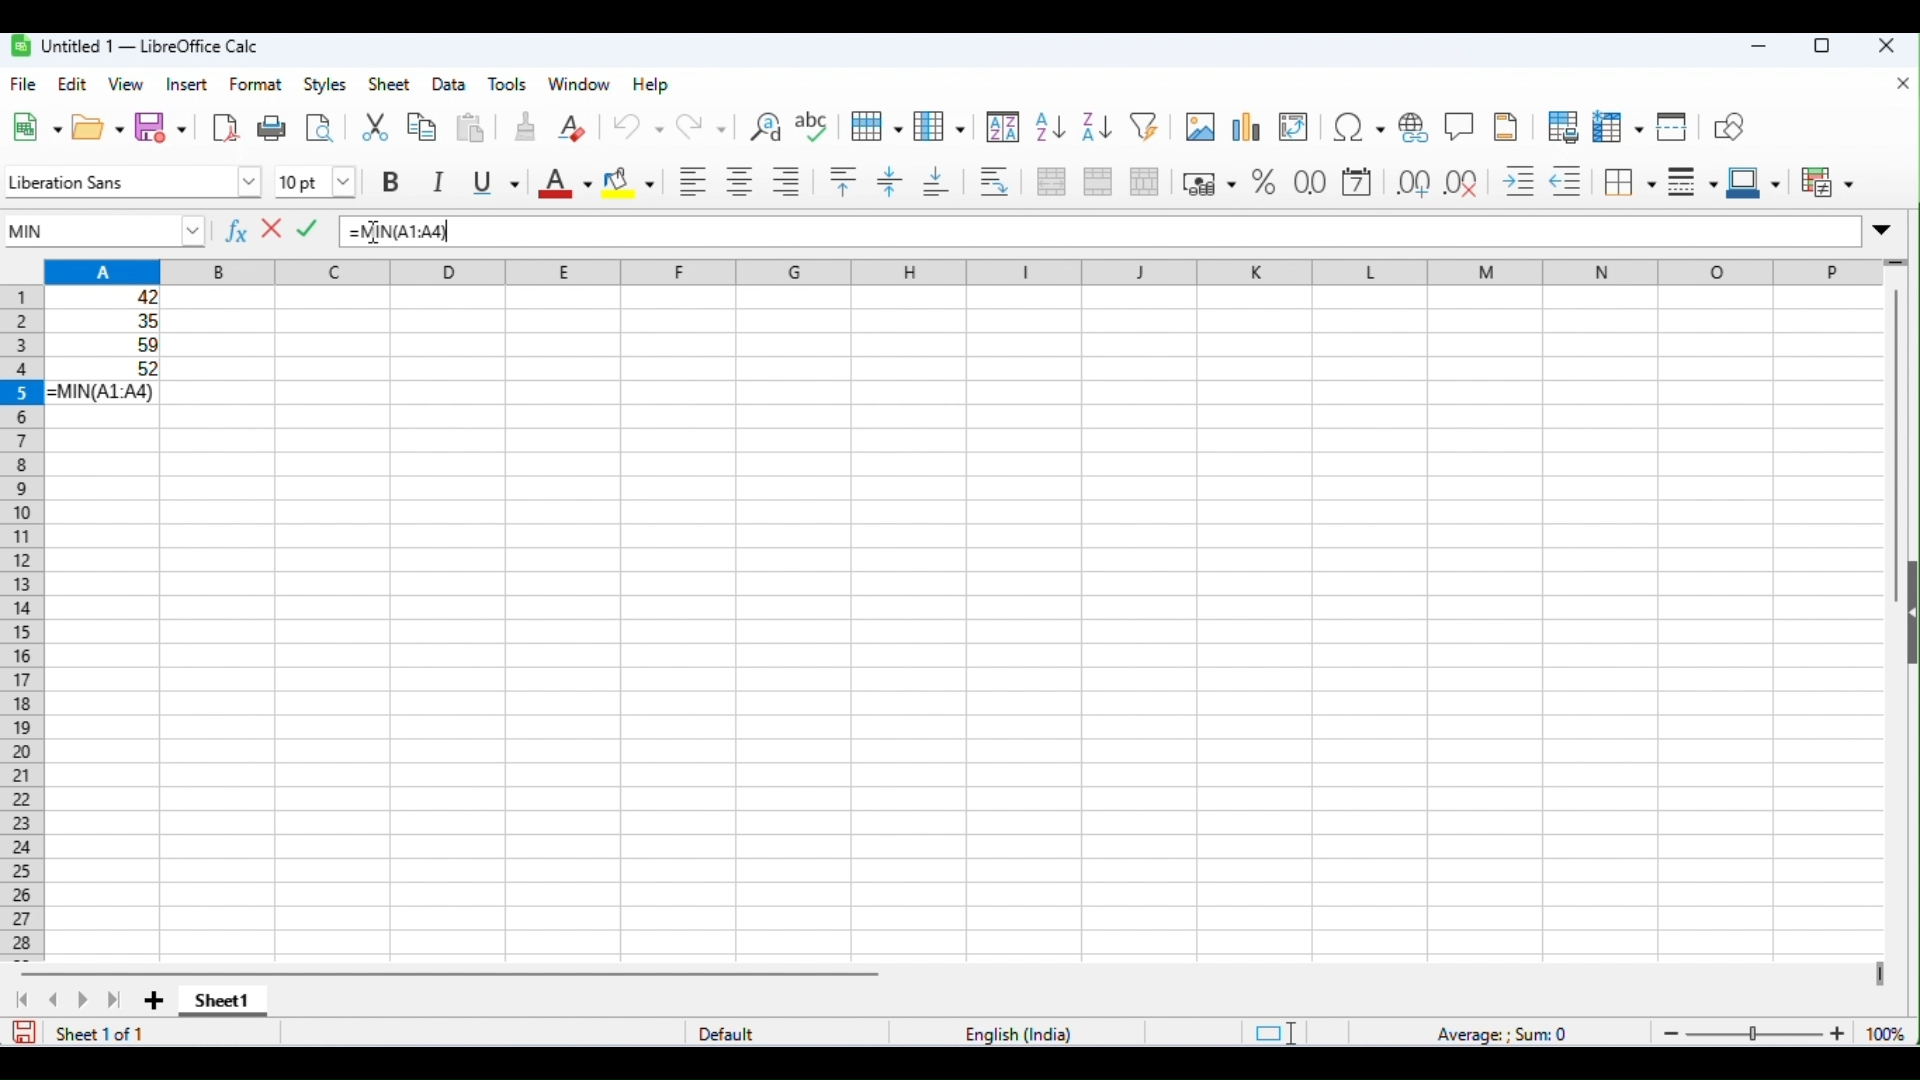  Describe the element at coordinates (29, 999) in the screenshot. I see `first sheet` at that location.